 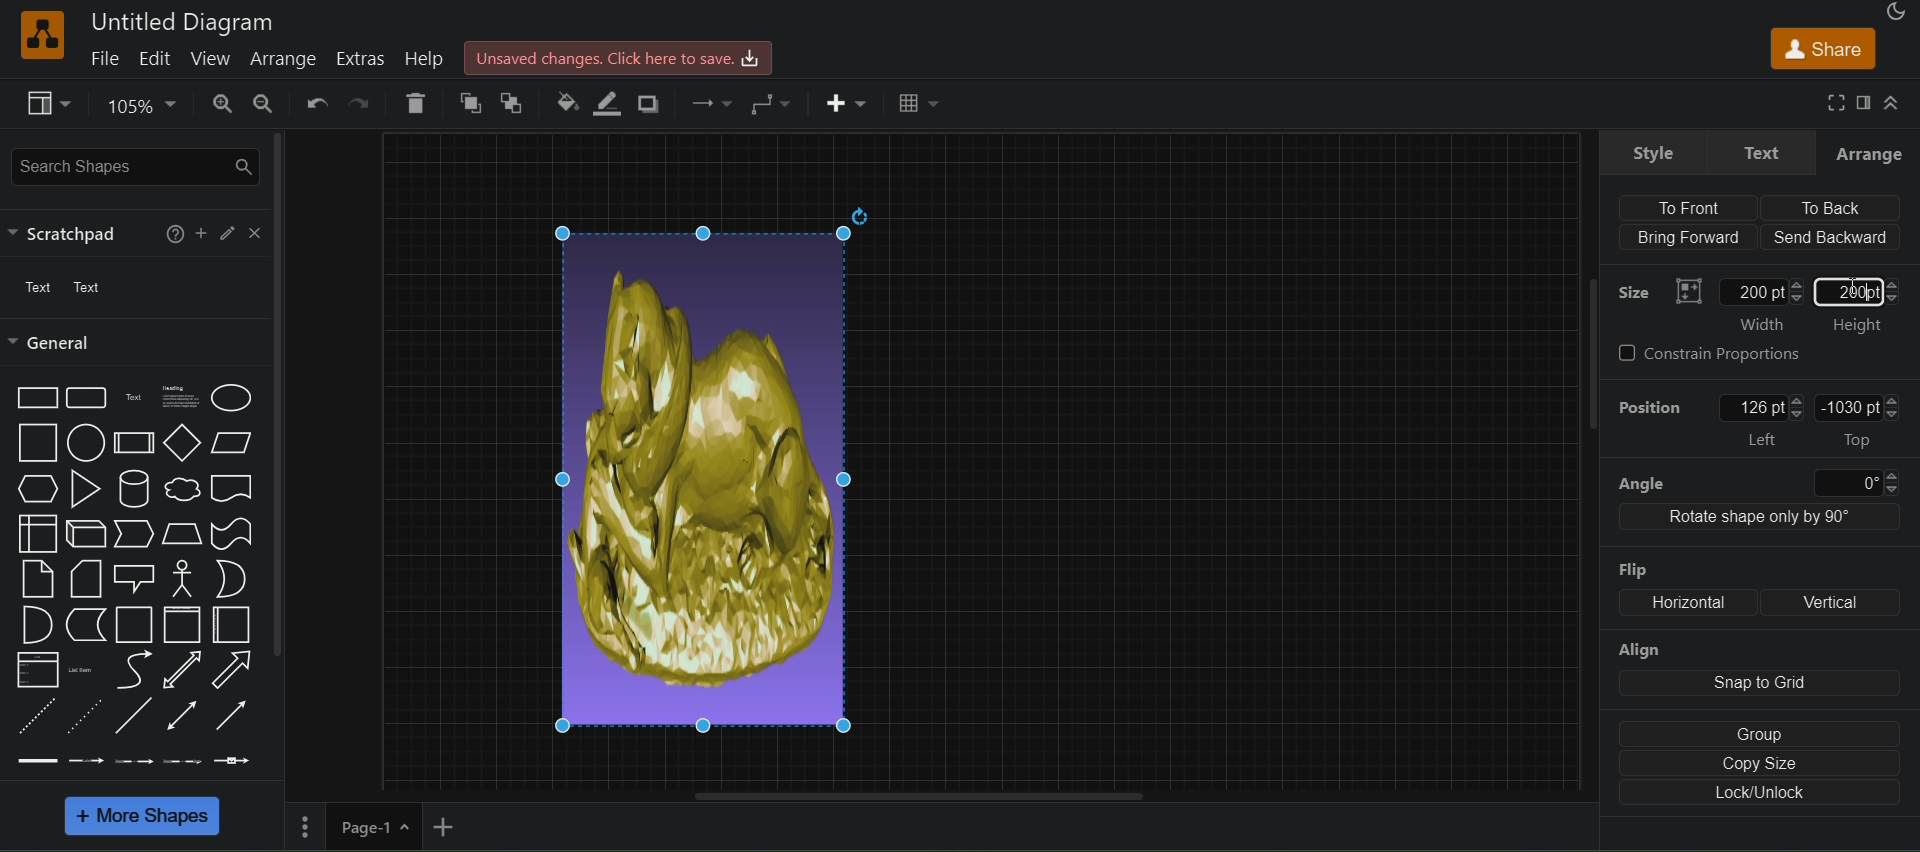 What do you see at coordinates (1836, 103) in the screenshot?
I see `fullscreen` at bounding box center [1836, 103].